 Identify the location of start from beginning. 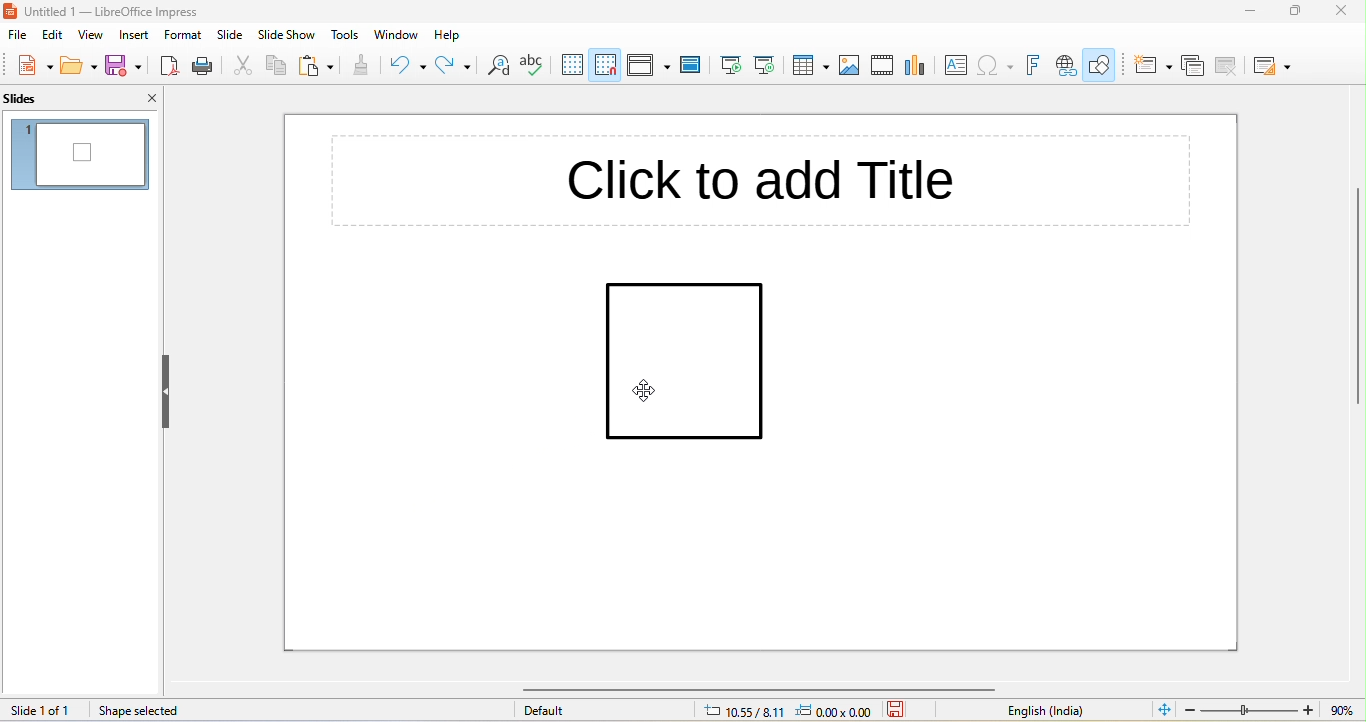
(732, 65).